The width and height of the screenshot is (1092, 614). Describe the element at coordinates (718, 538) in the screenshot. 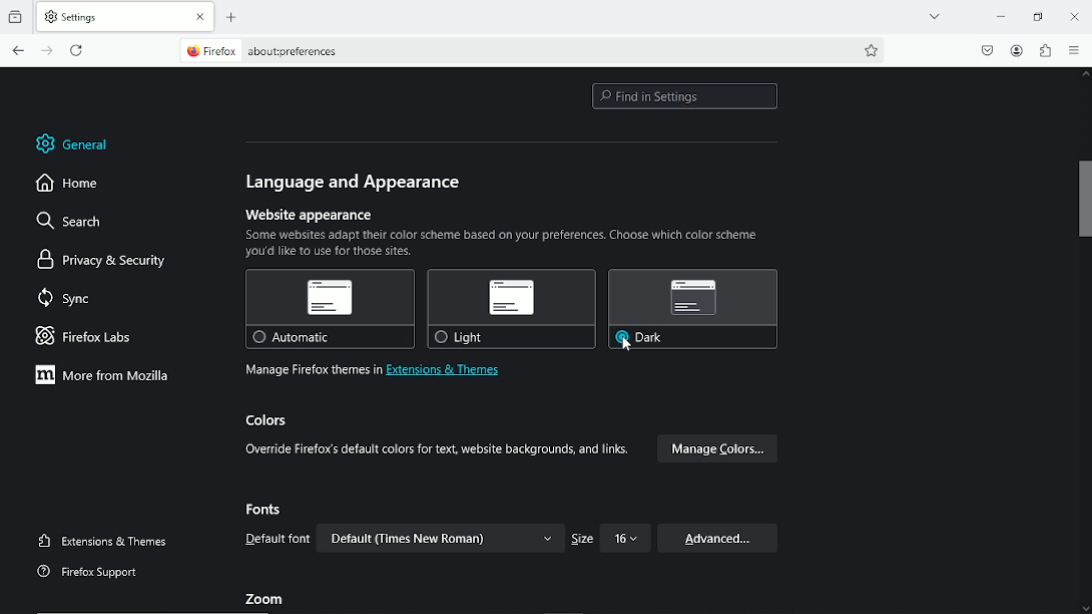

I see `Advanced...` at that location.